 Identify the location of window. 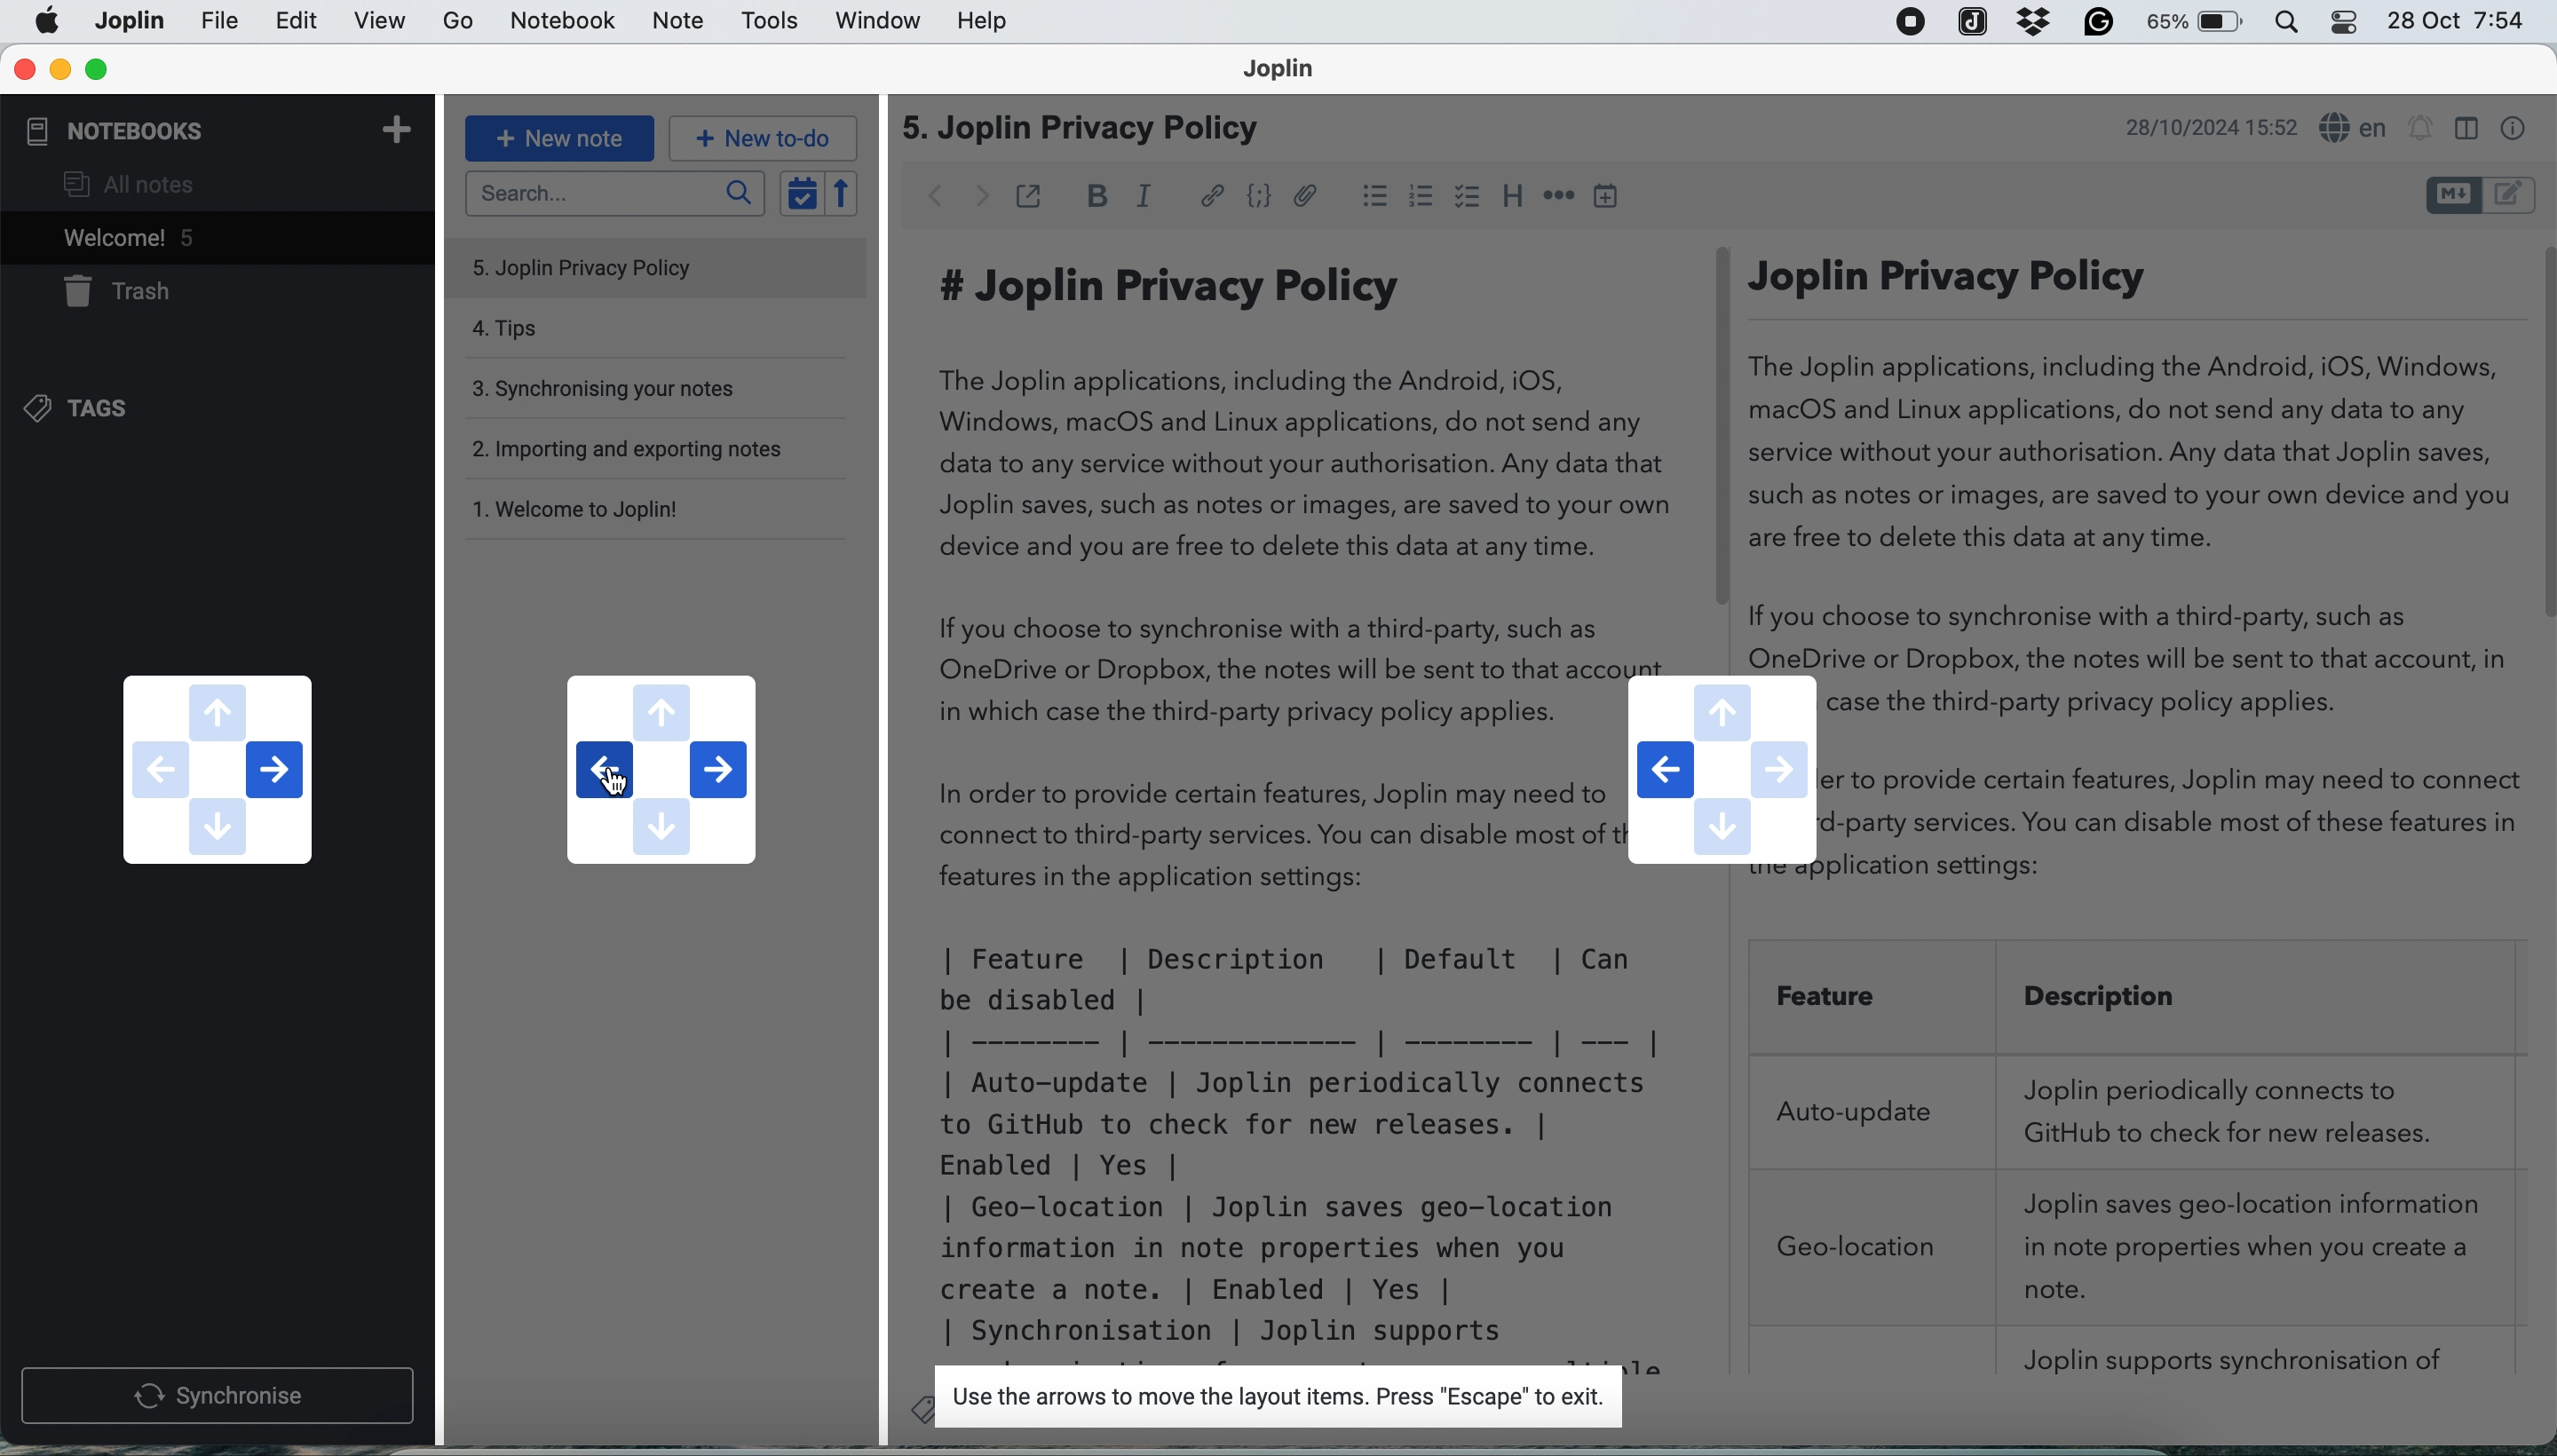
(872, 23).